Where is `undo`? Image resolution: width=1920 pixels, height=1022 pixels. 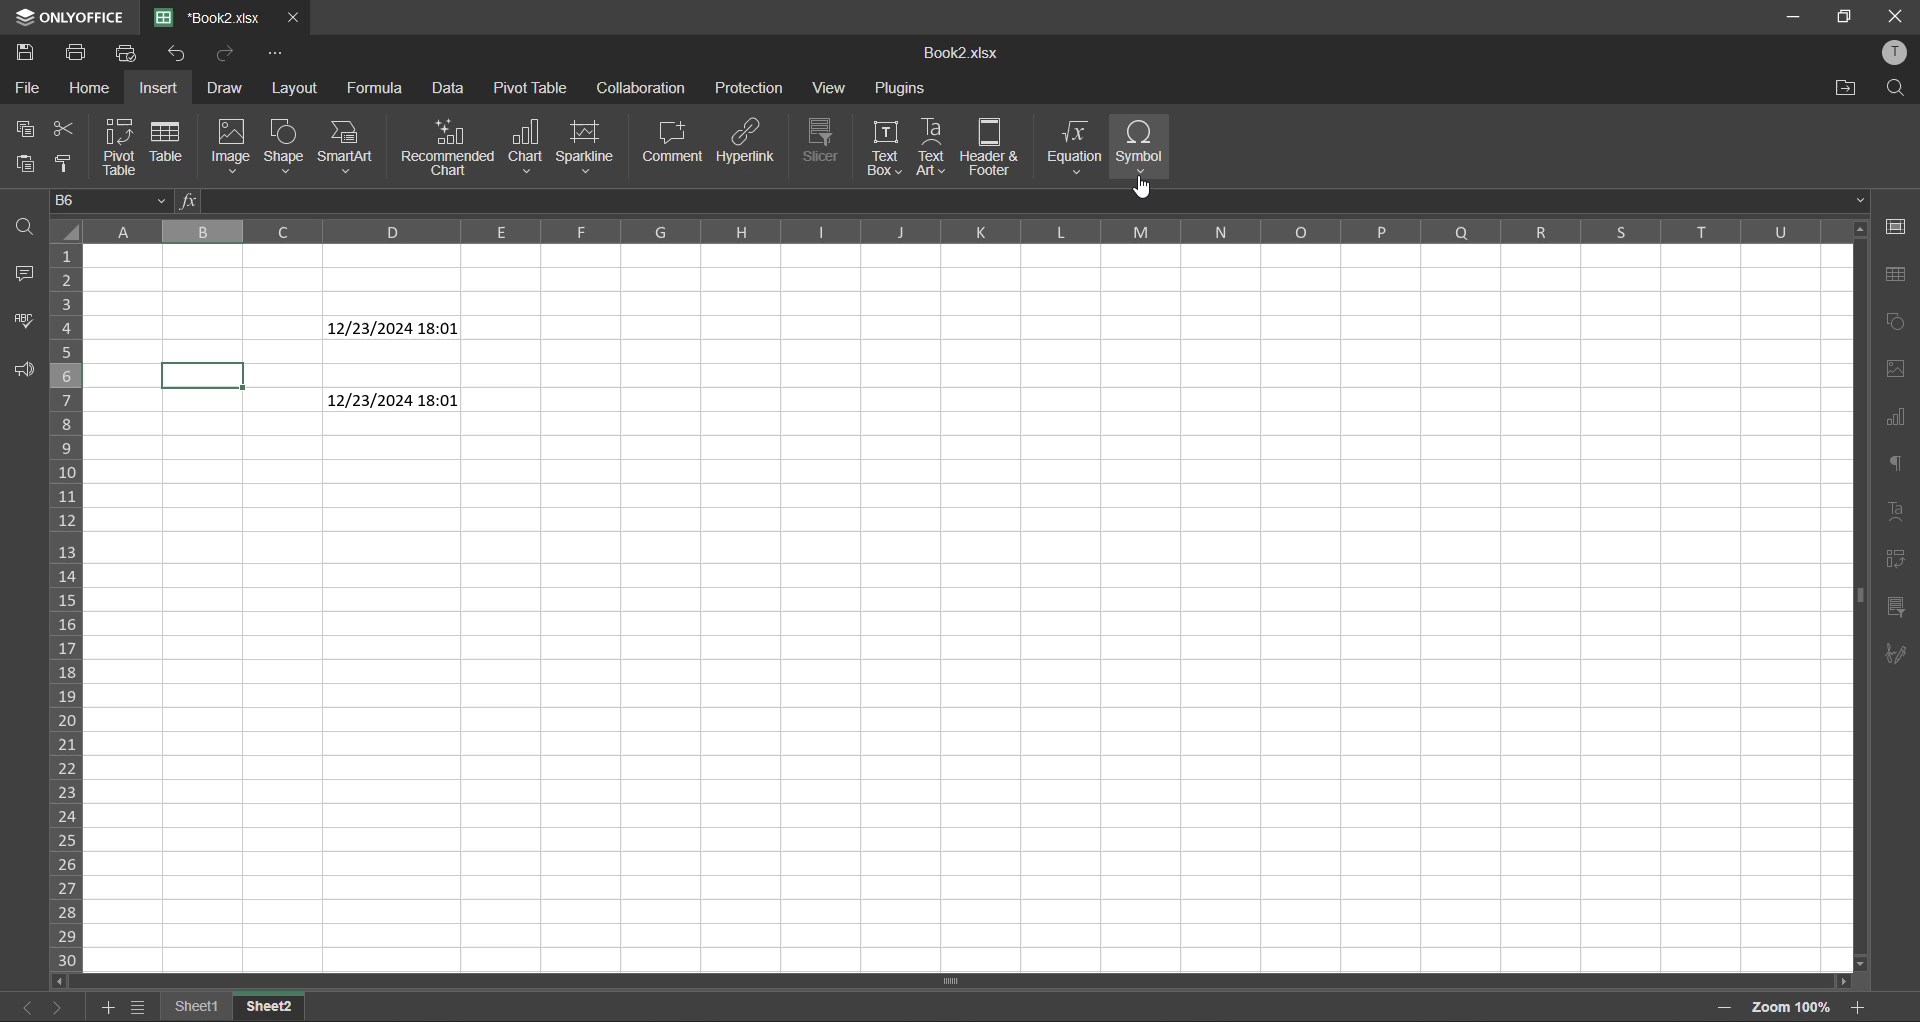
undo is located at coordinates (225, 55).